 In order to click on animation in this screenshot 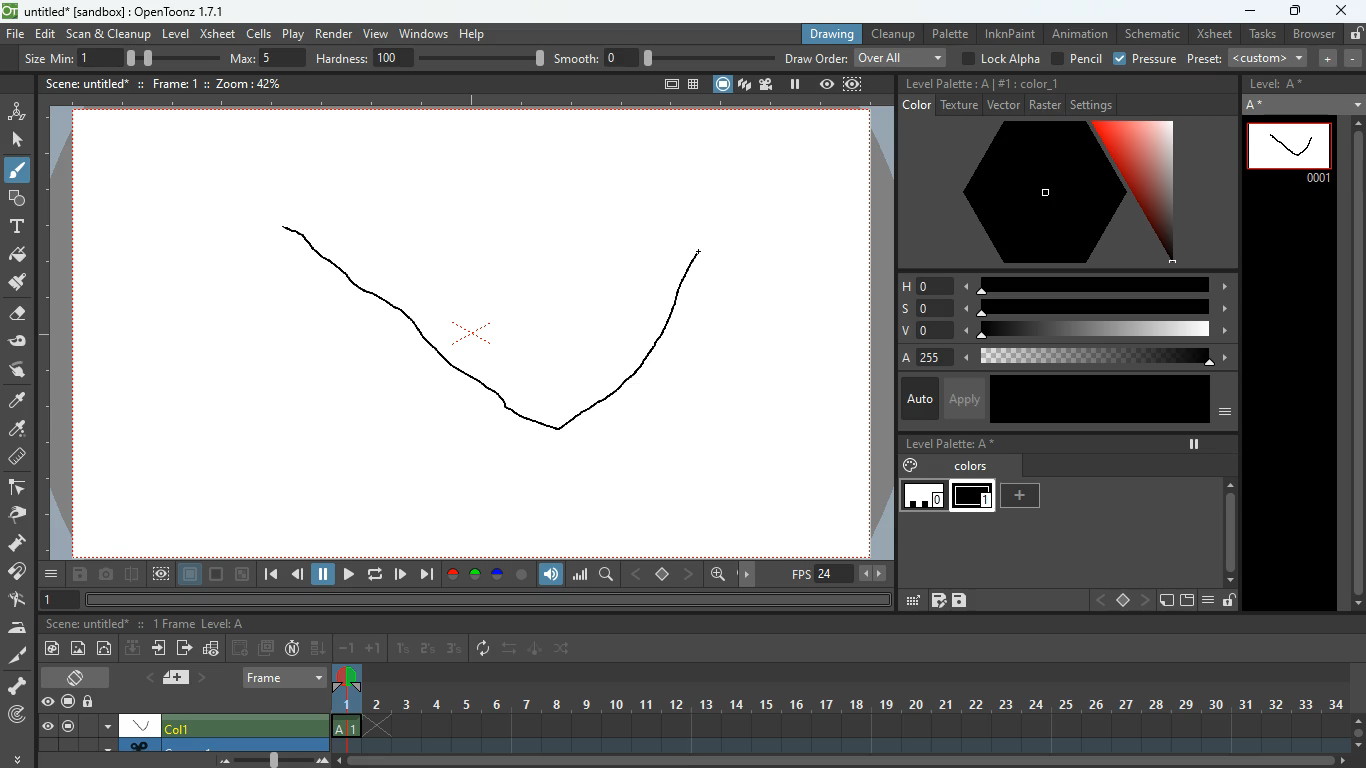, I will do `click(1082, 34)`.